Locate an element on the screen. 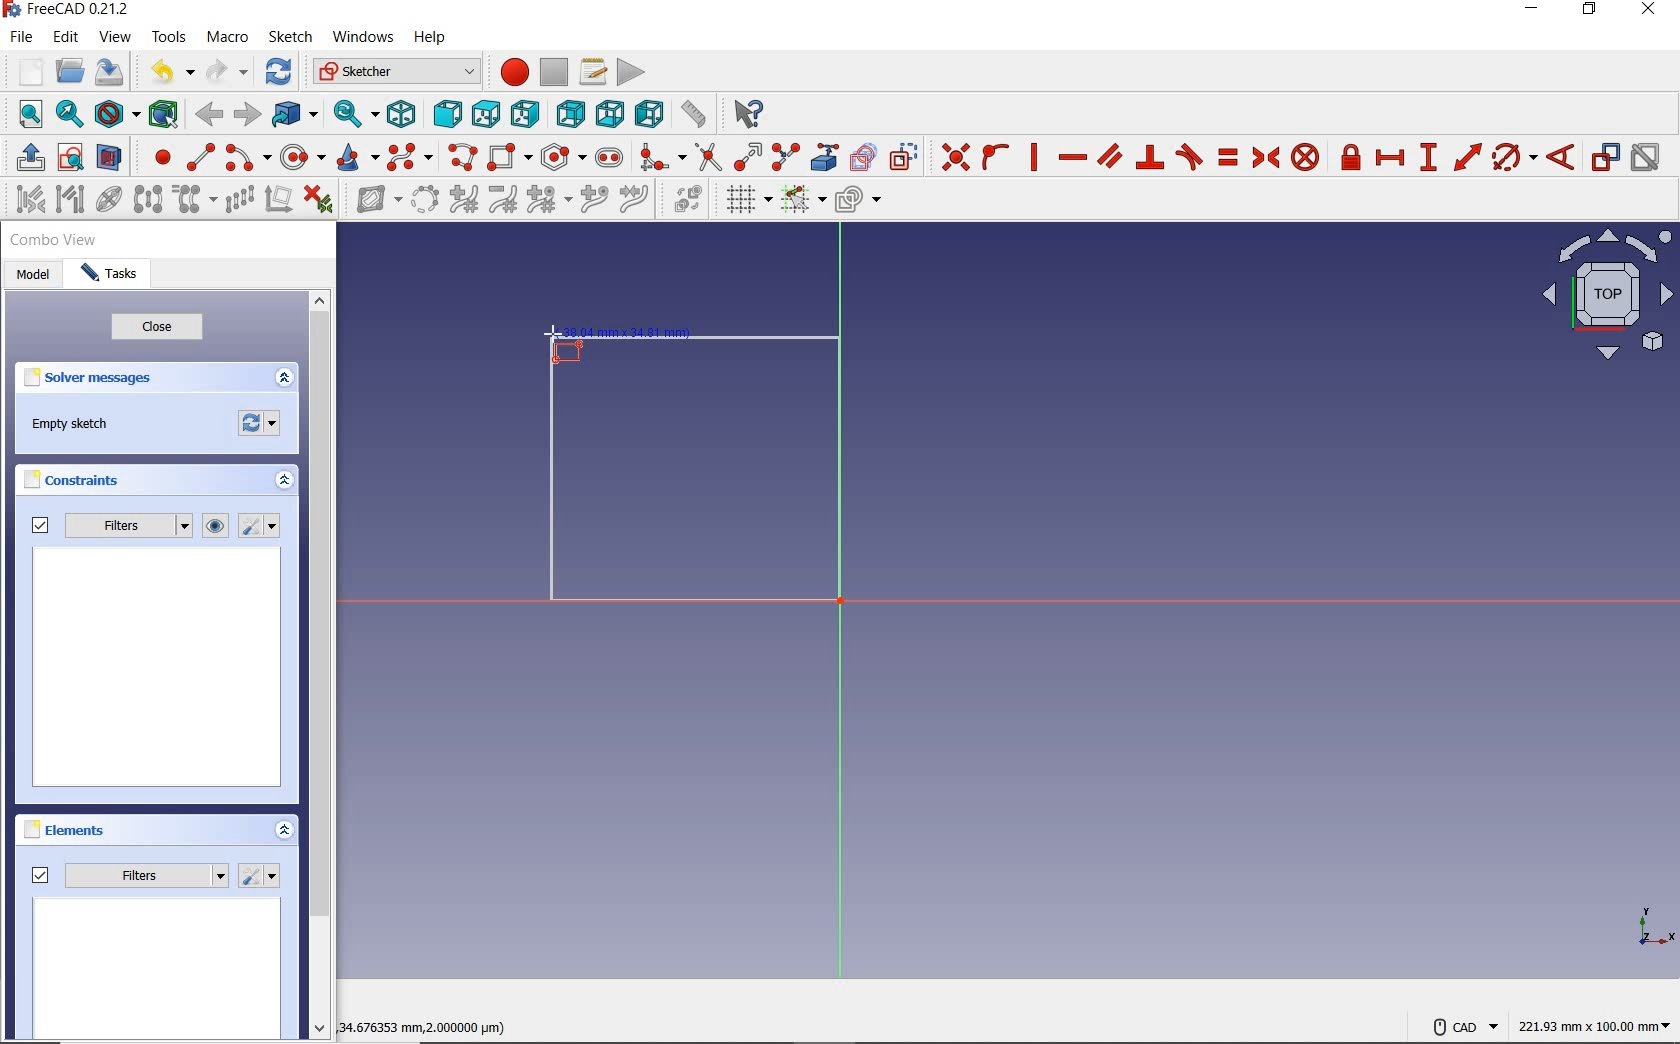  minimize is located at coordinates (1533, 11).